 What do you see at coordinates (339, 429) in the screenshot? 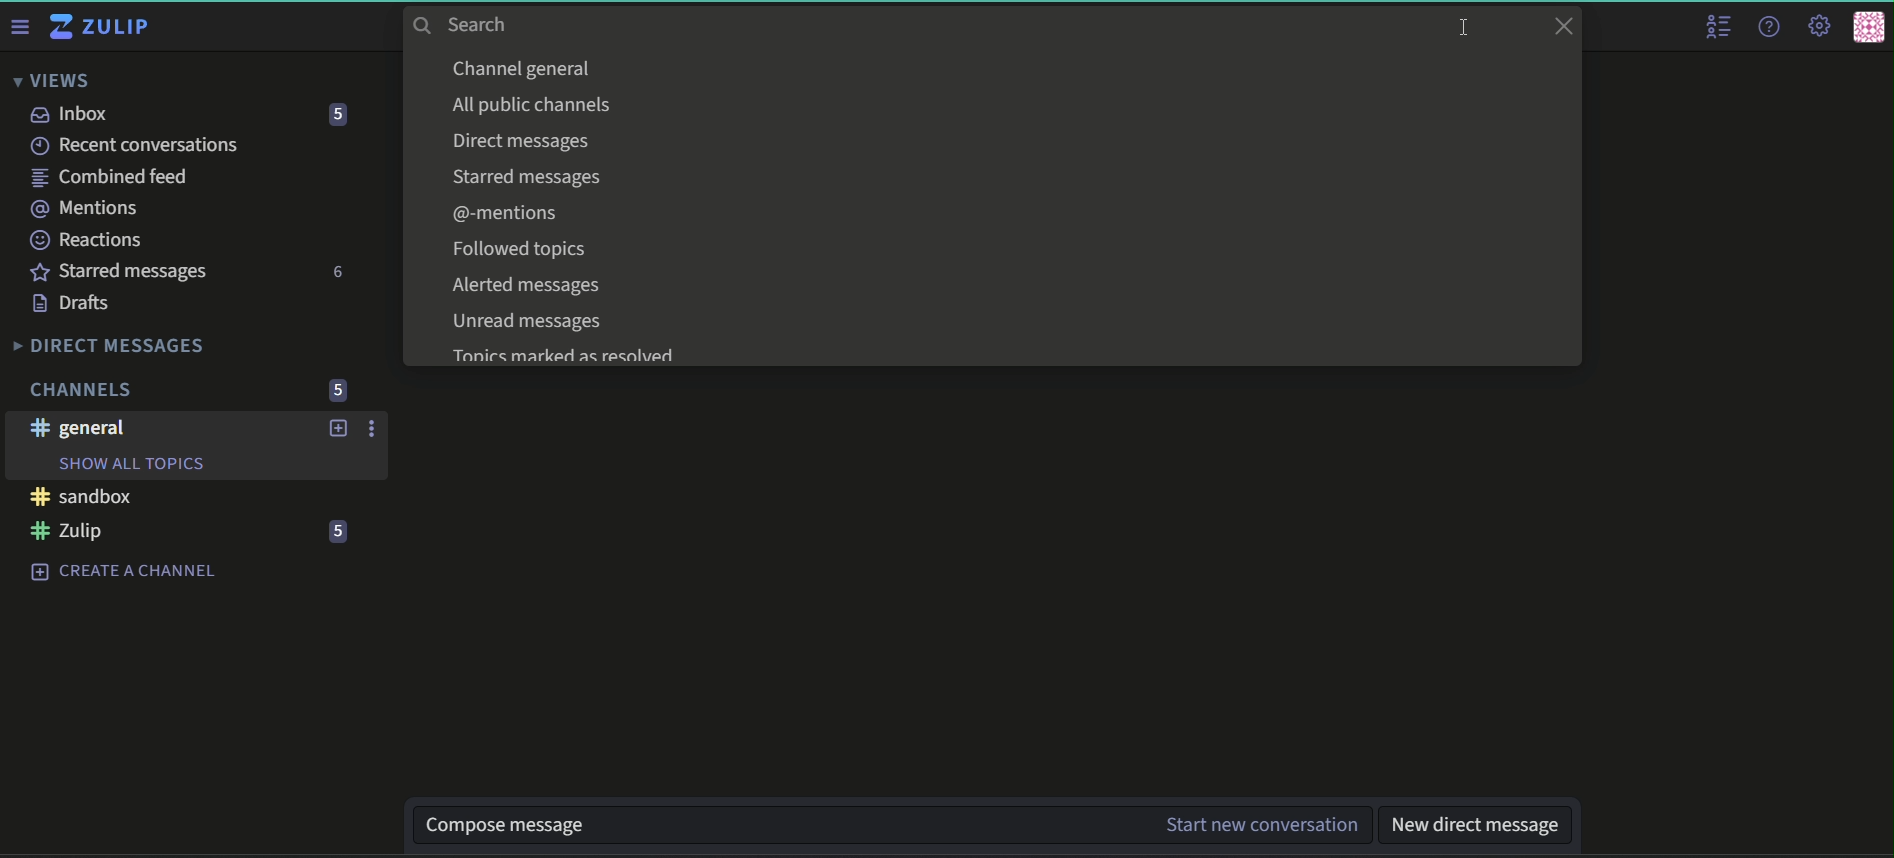
I see `add` at bounding box center [339, 429].